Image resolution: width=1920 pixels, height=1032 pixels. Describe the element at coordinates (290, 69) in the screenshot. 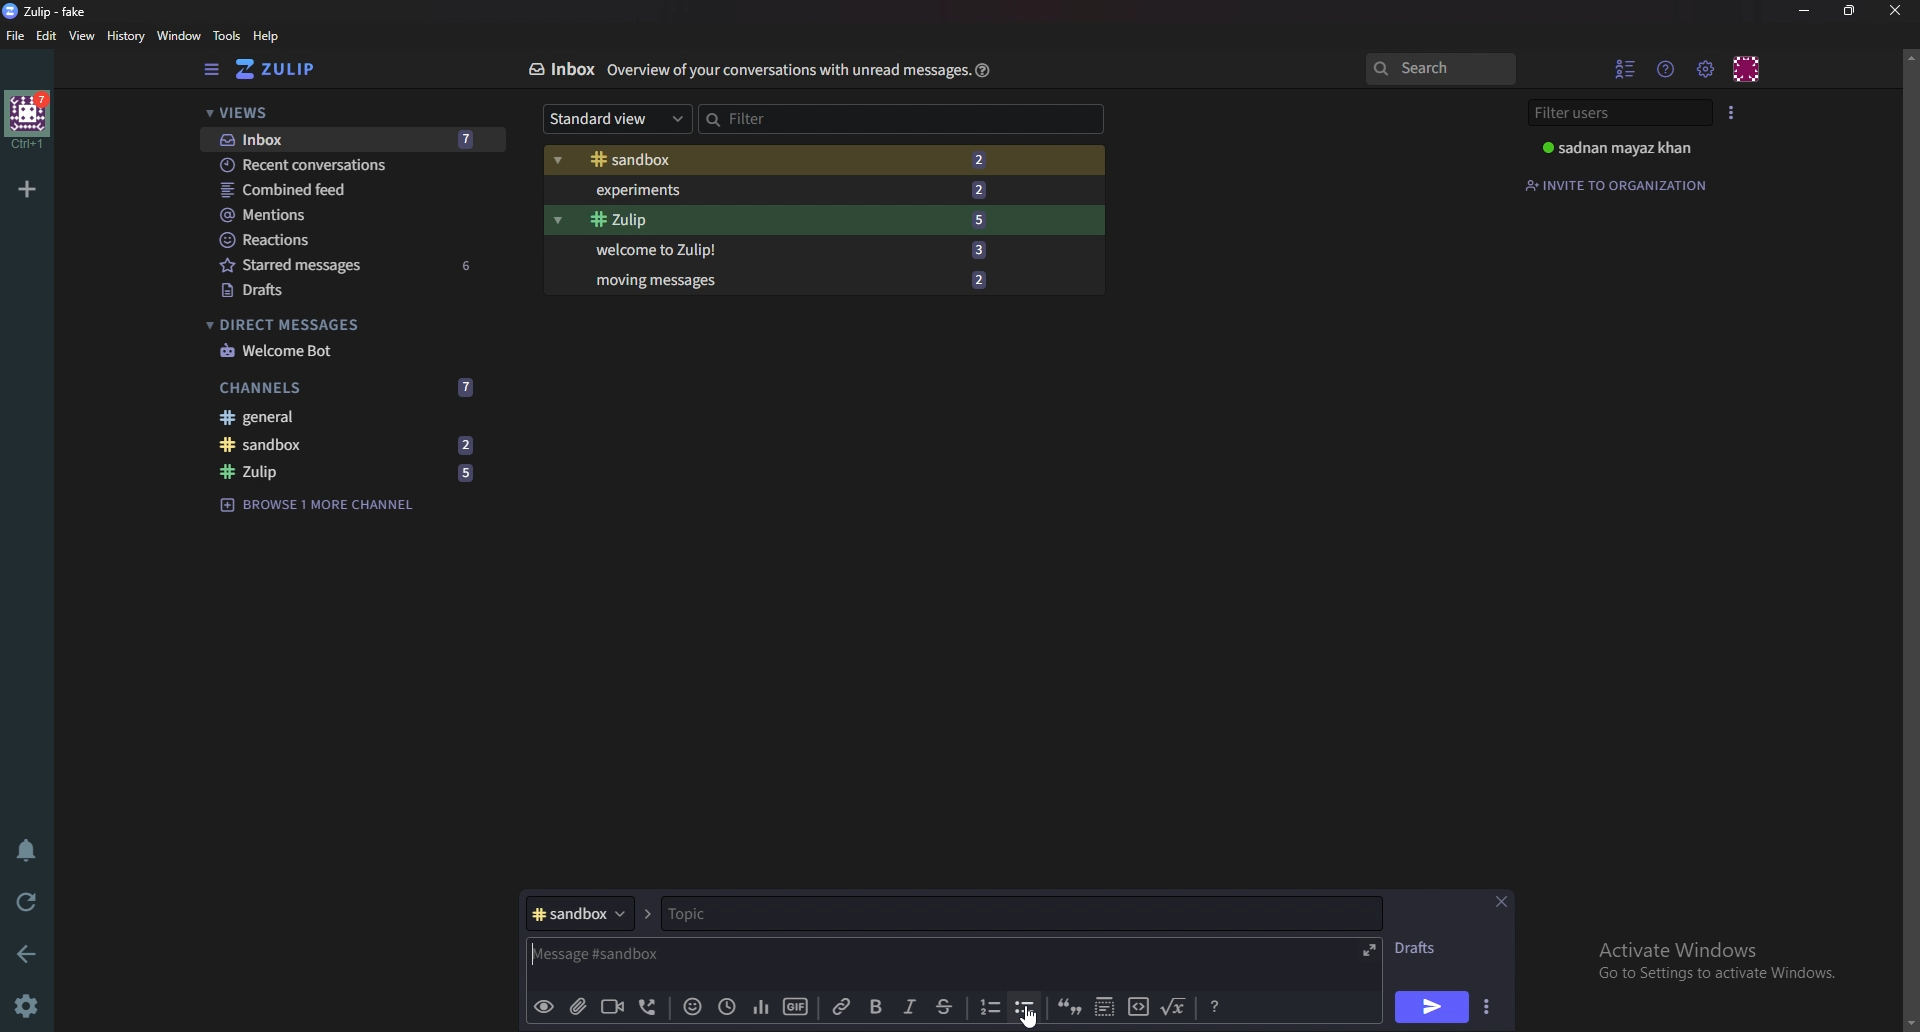

I see `Home view` at that location.